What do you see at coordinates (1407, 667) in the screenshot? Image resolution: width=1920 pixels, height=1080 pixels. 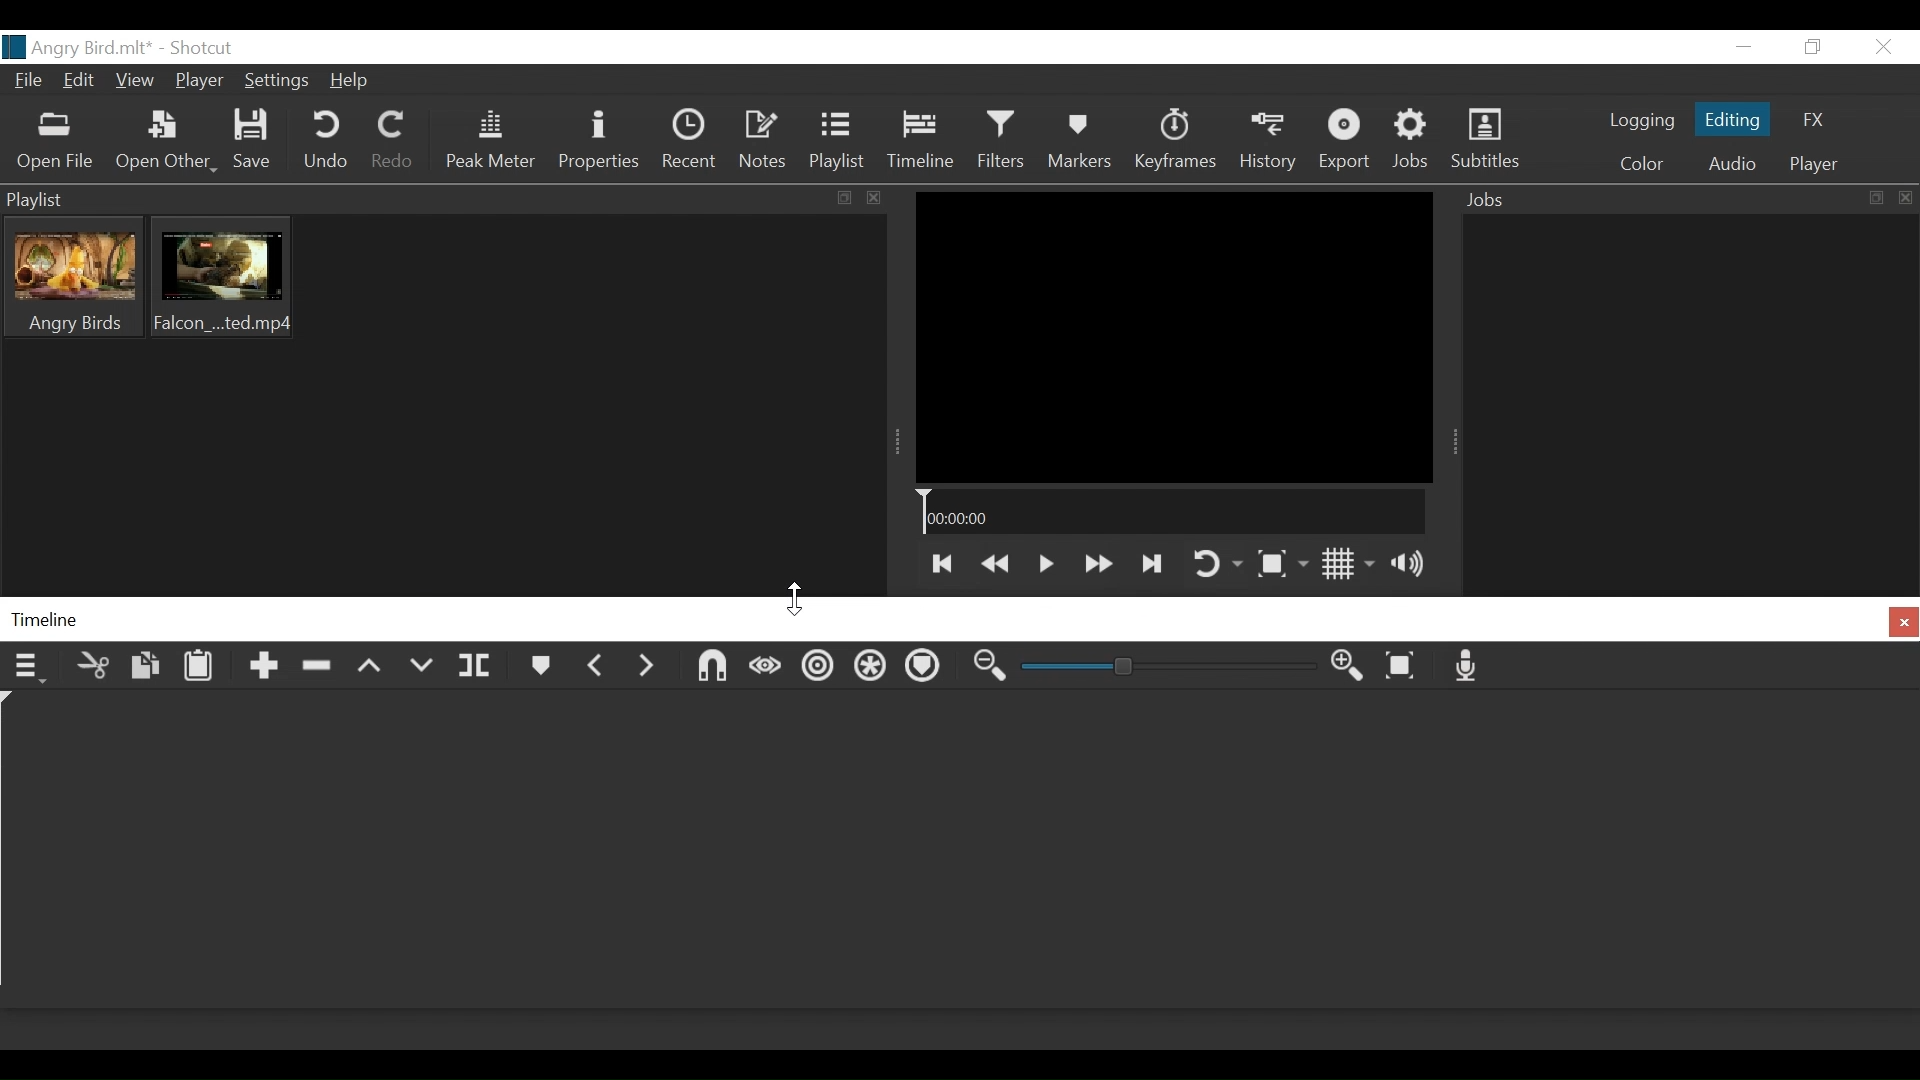 I see `Zoom timeline to fit` at bounding box center [1407, 667].